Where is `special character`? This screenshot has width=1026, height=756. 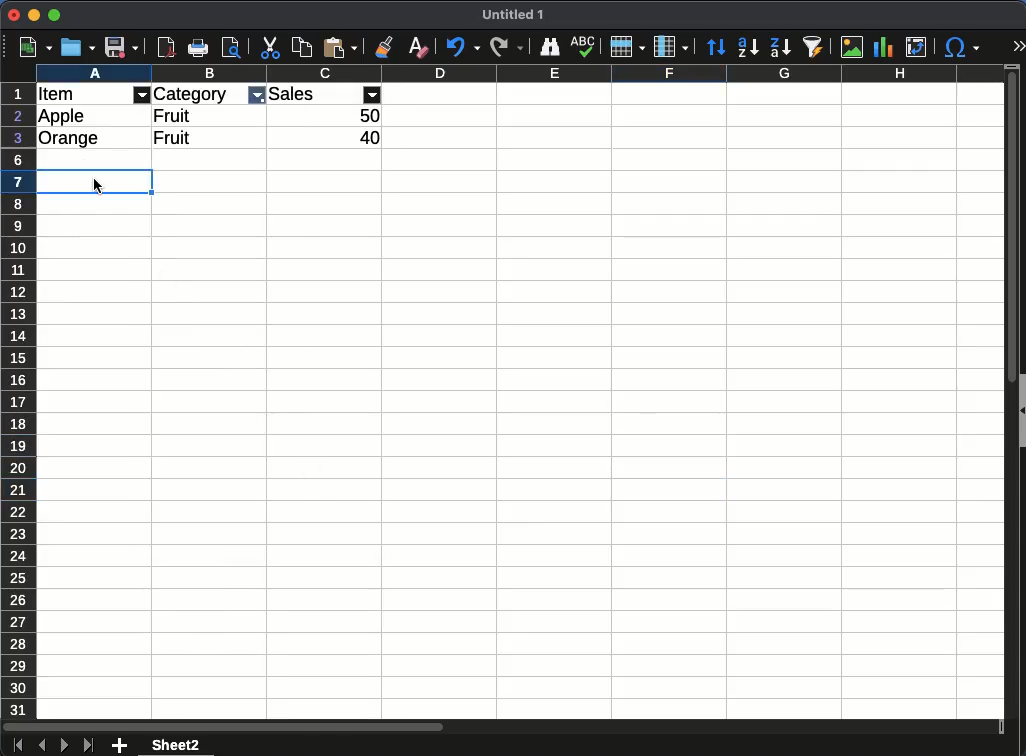
special character is located at coordinates (963, 49).